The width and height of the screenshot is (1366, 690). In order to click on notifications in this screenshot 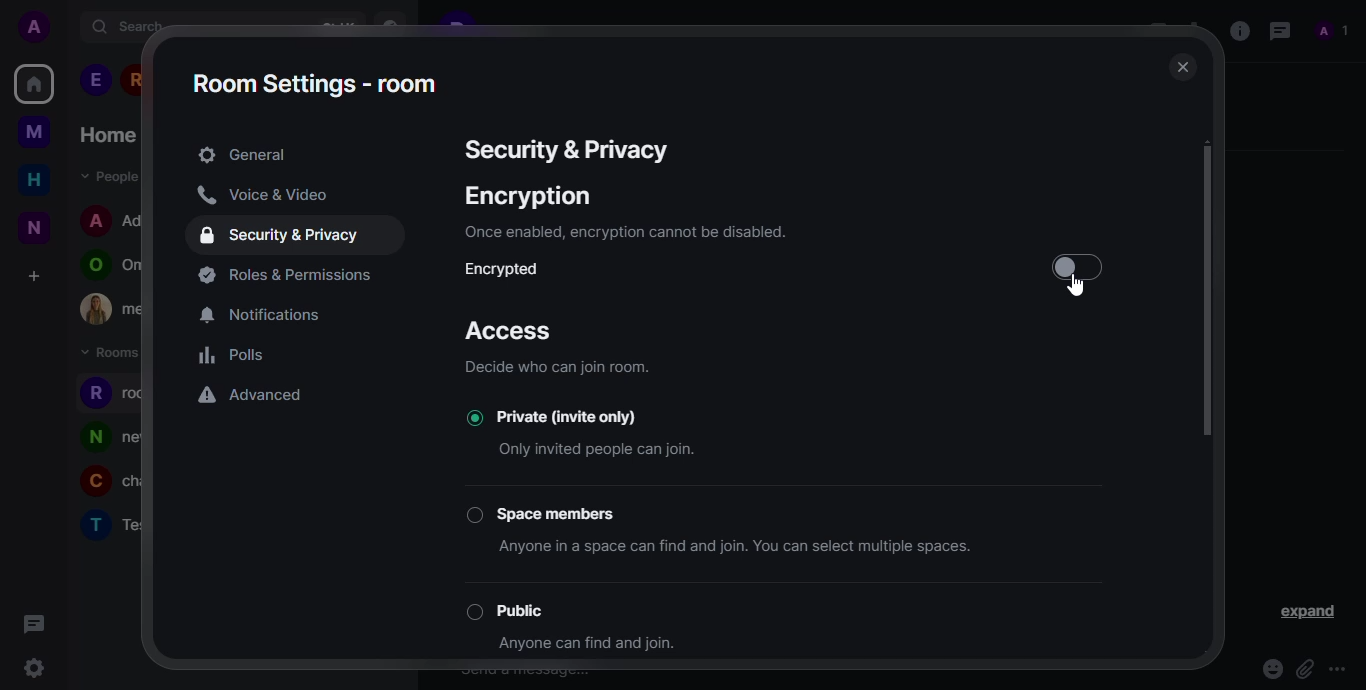, I will do `click(267, 315)`.